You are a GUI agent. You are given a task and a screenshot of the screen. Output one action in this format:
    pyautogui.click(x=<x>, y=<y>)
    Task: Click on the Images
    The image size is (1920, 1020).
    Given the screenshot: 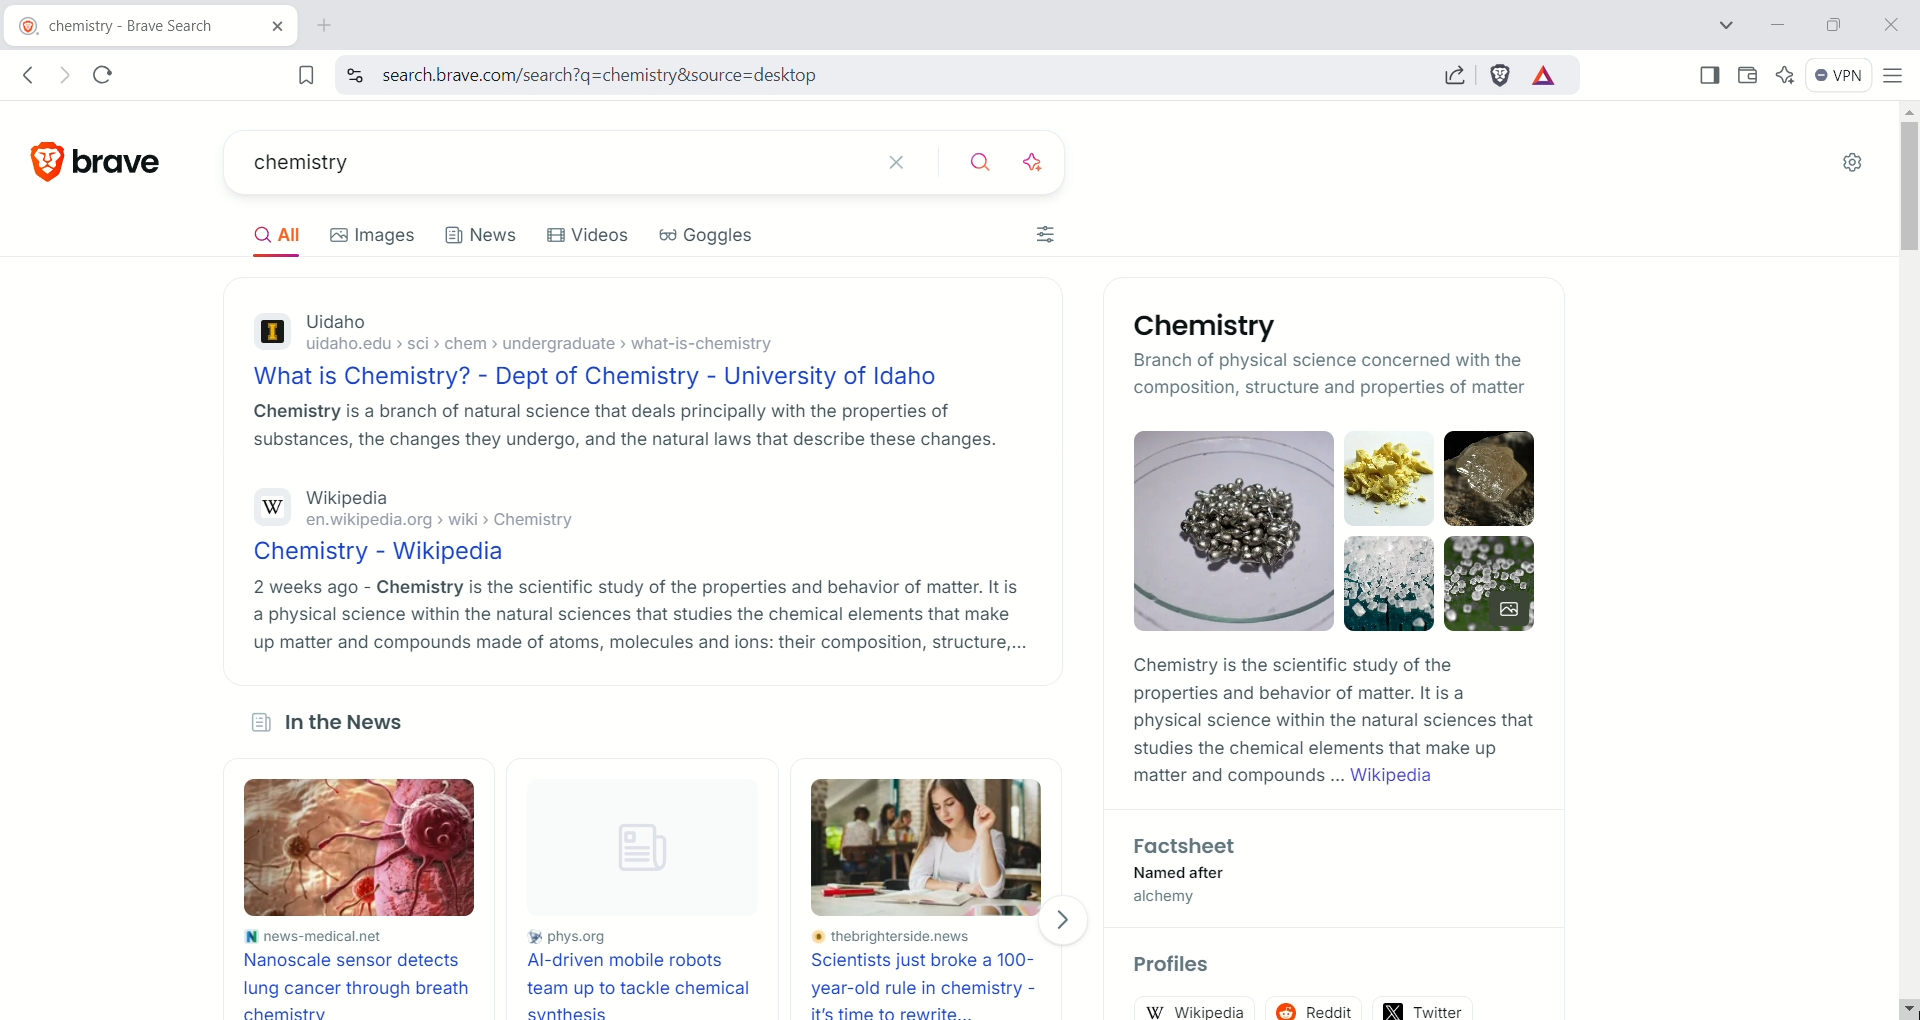 What is the action you would take?
    pyautogui.click(x=382, y=235)
    